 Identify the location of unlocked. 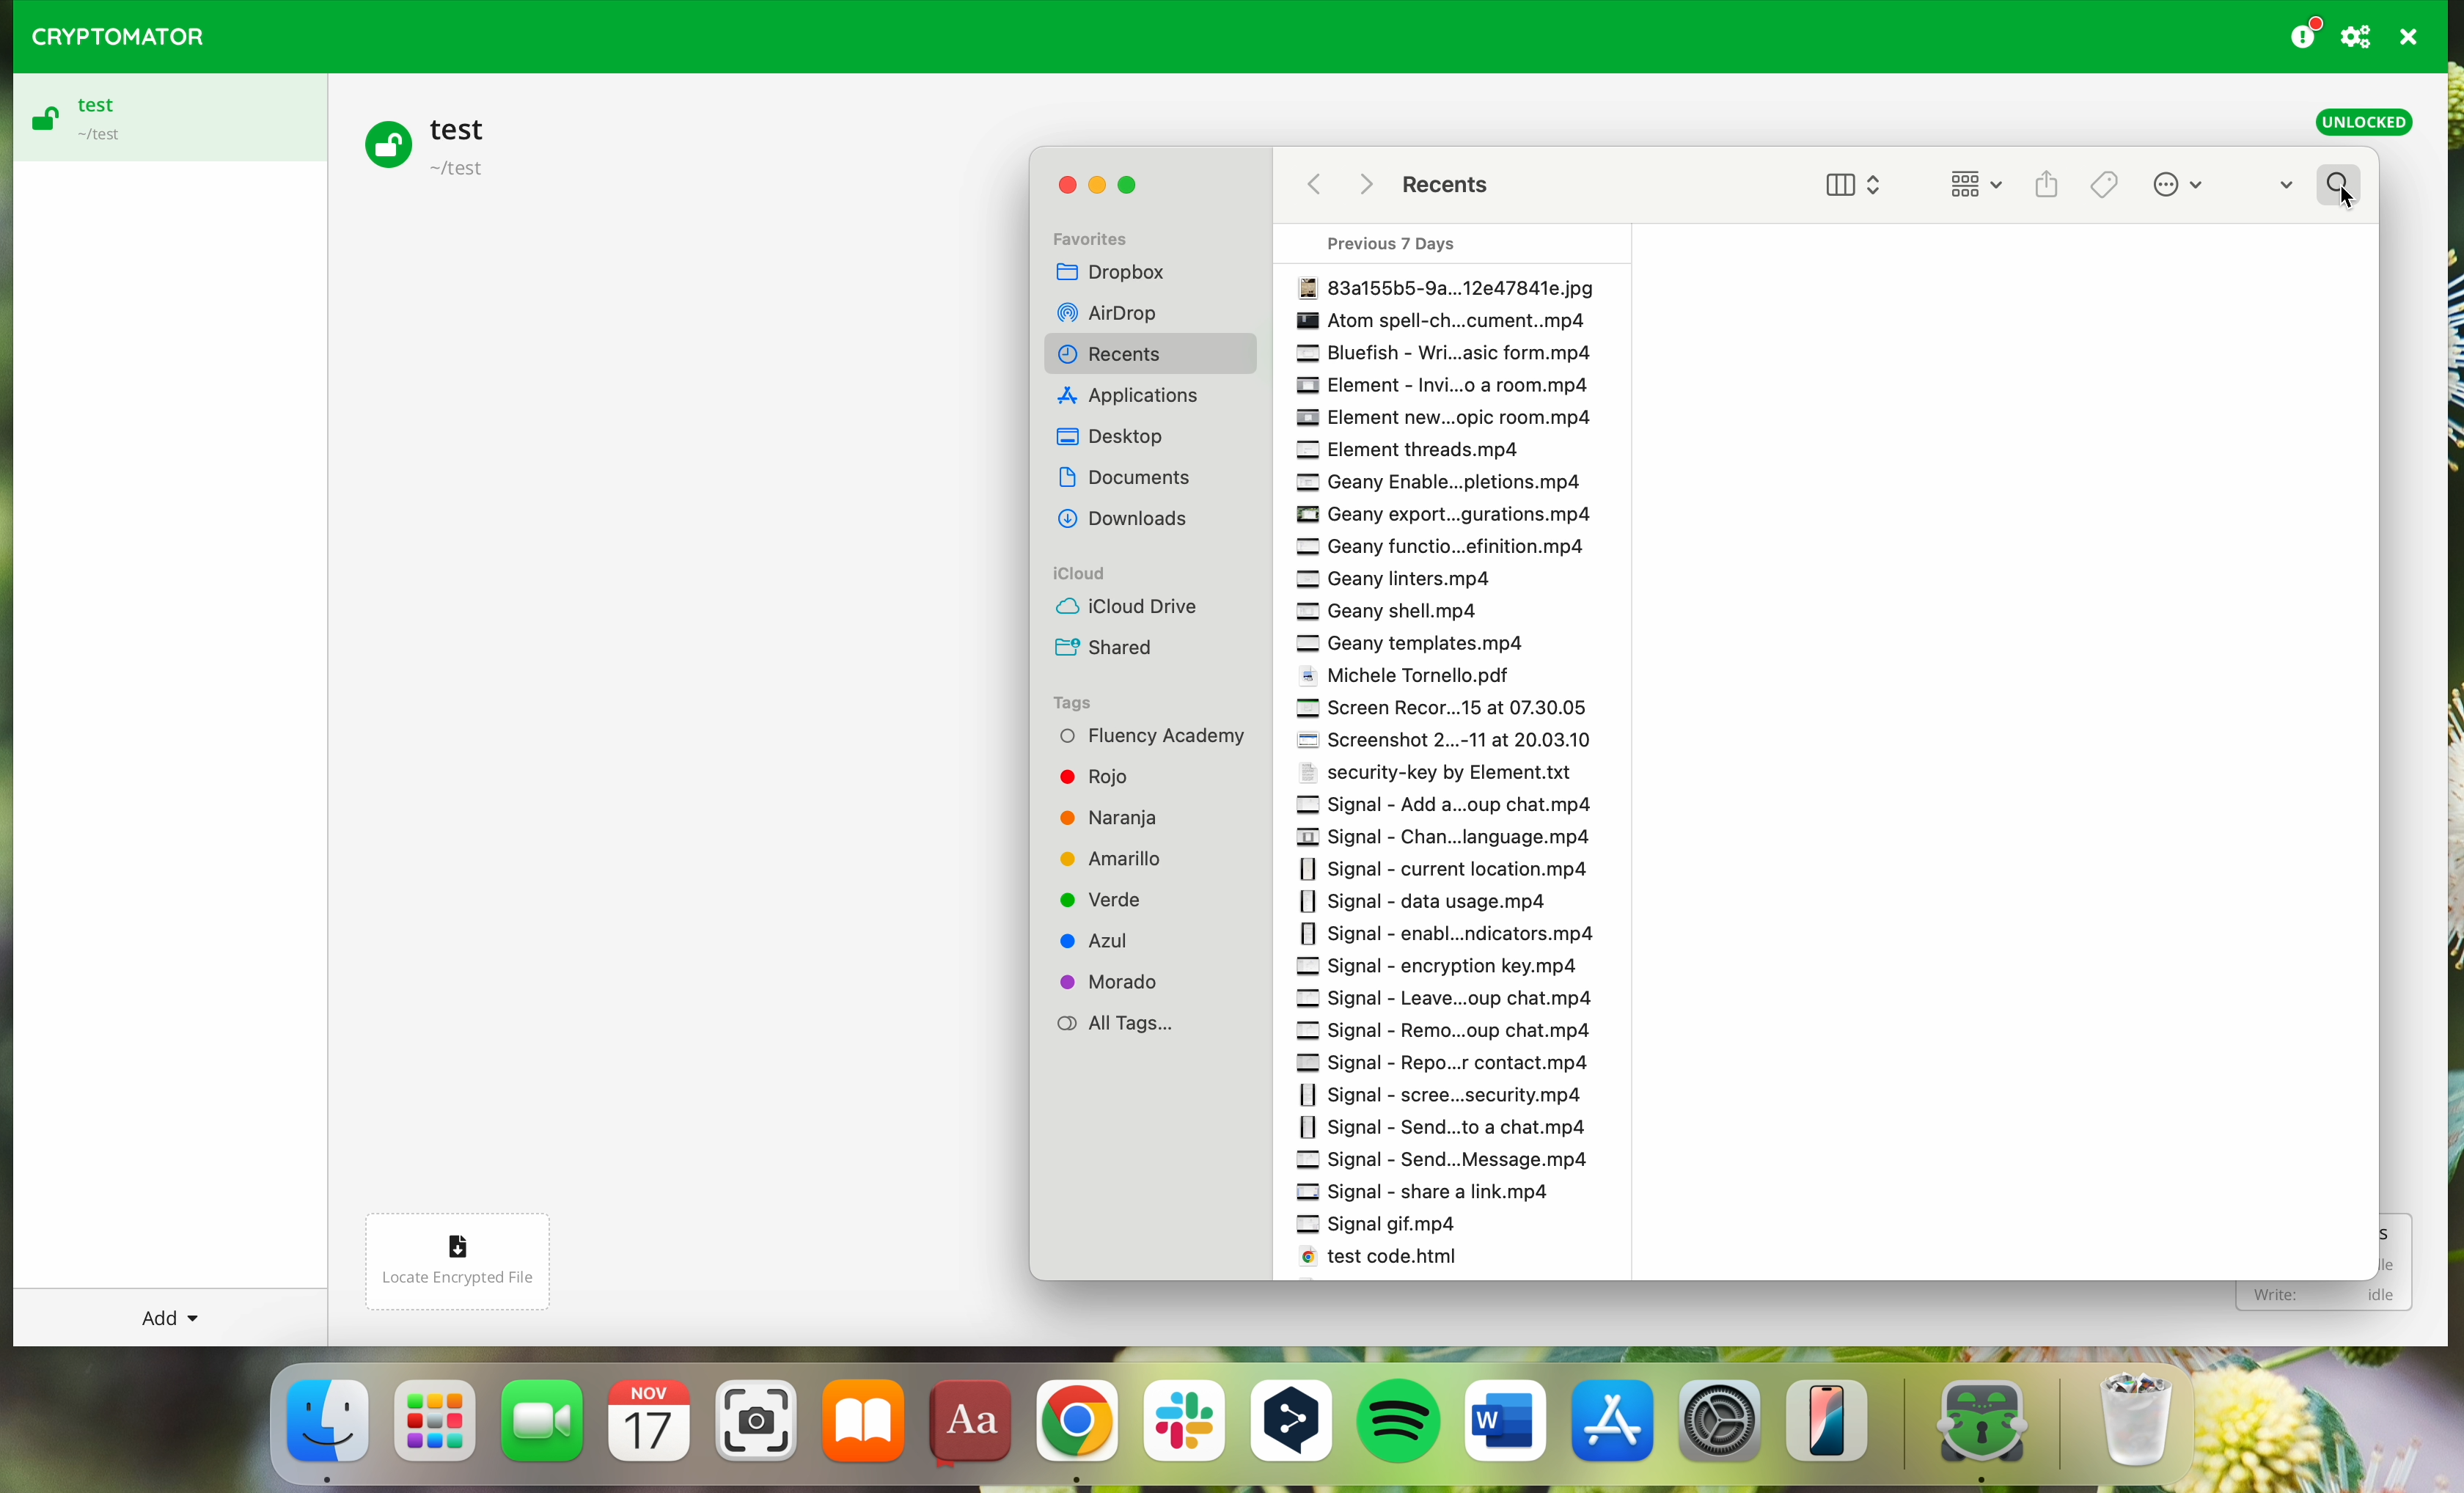
(2364, 123).